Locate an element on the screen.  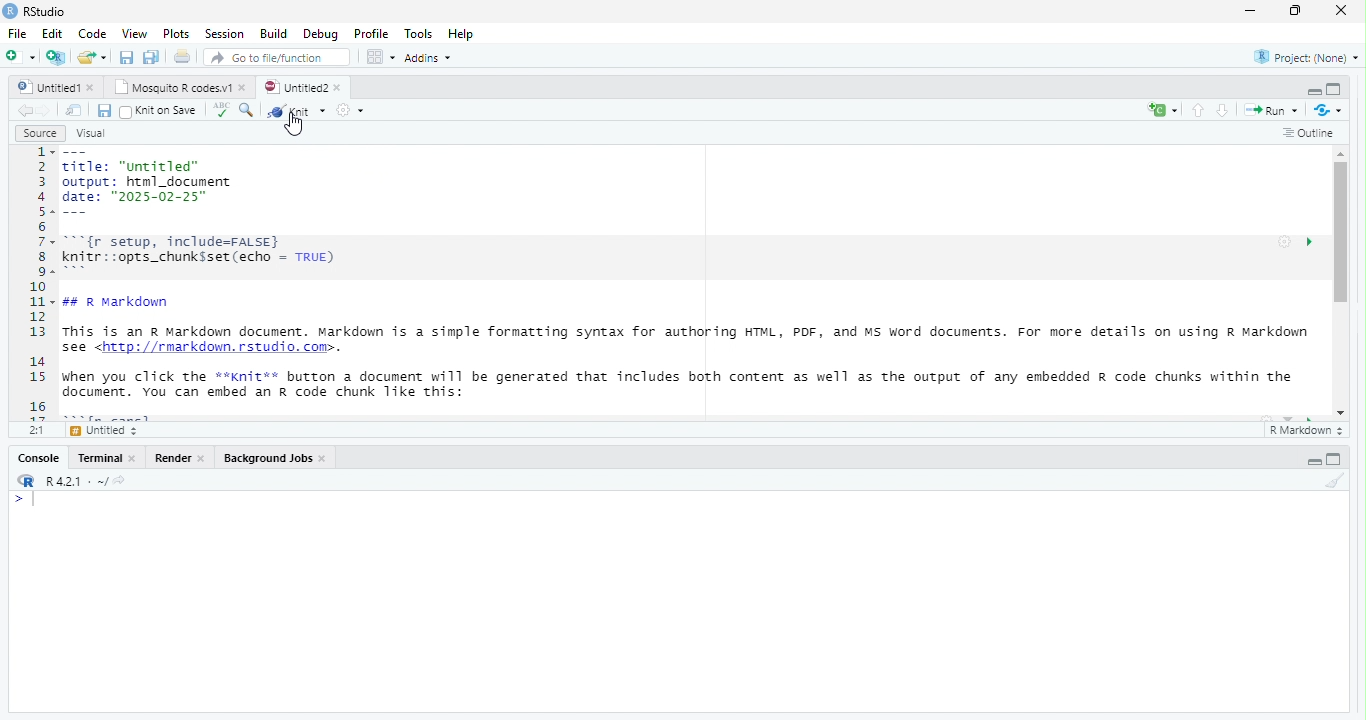
scrollbar is located at coordinates (1342, 282).